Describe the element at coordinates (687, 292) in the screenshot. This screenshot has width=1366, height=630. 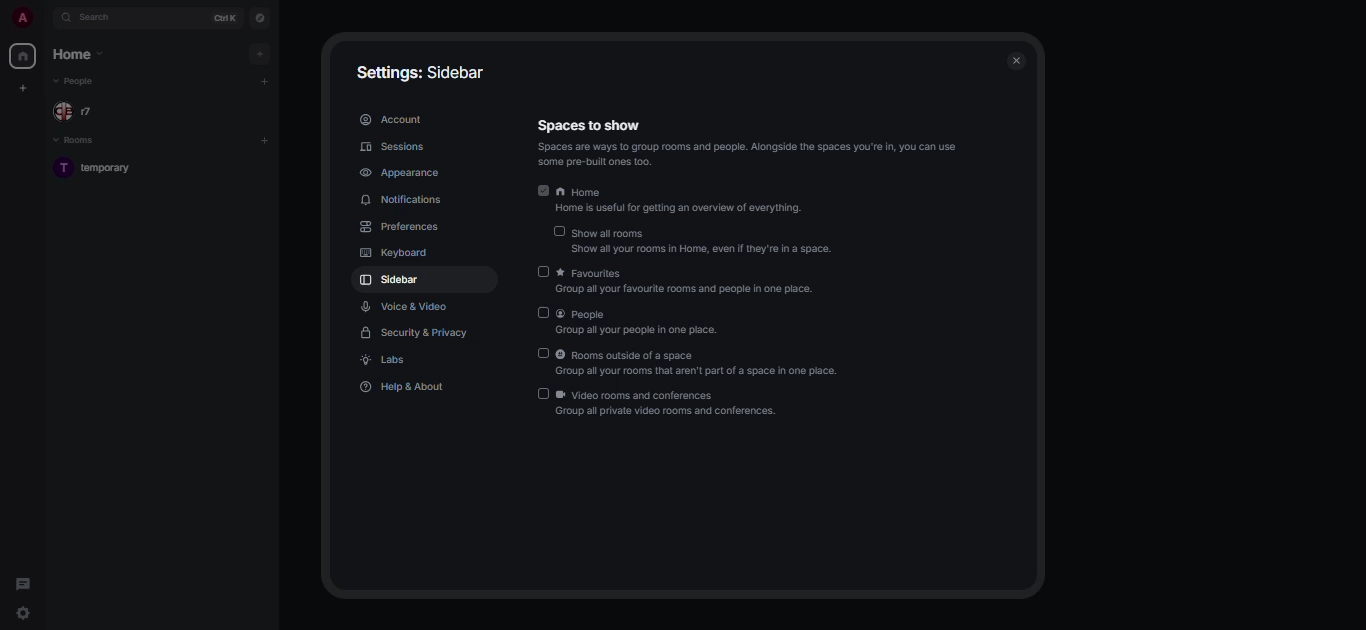
I see `Group all your favourite rooms and people in one place.` at that location.